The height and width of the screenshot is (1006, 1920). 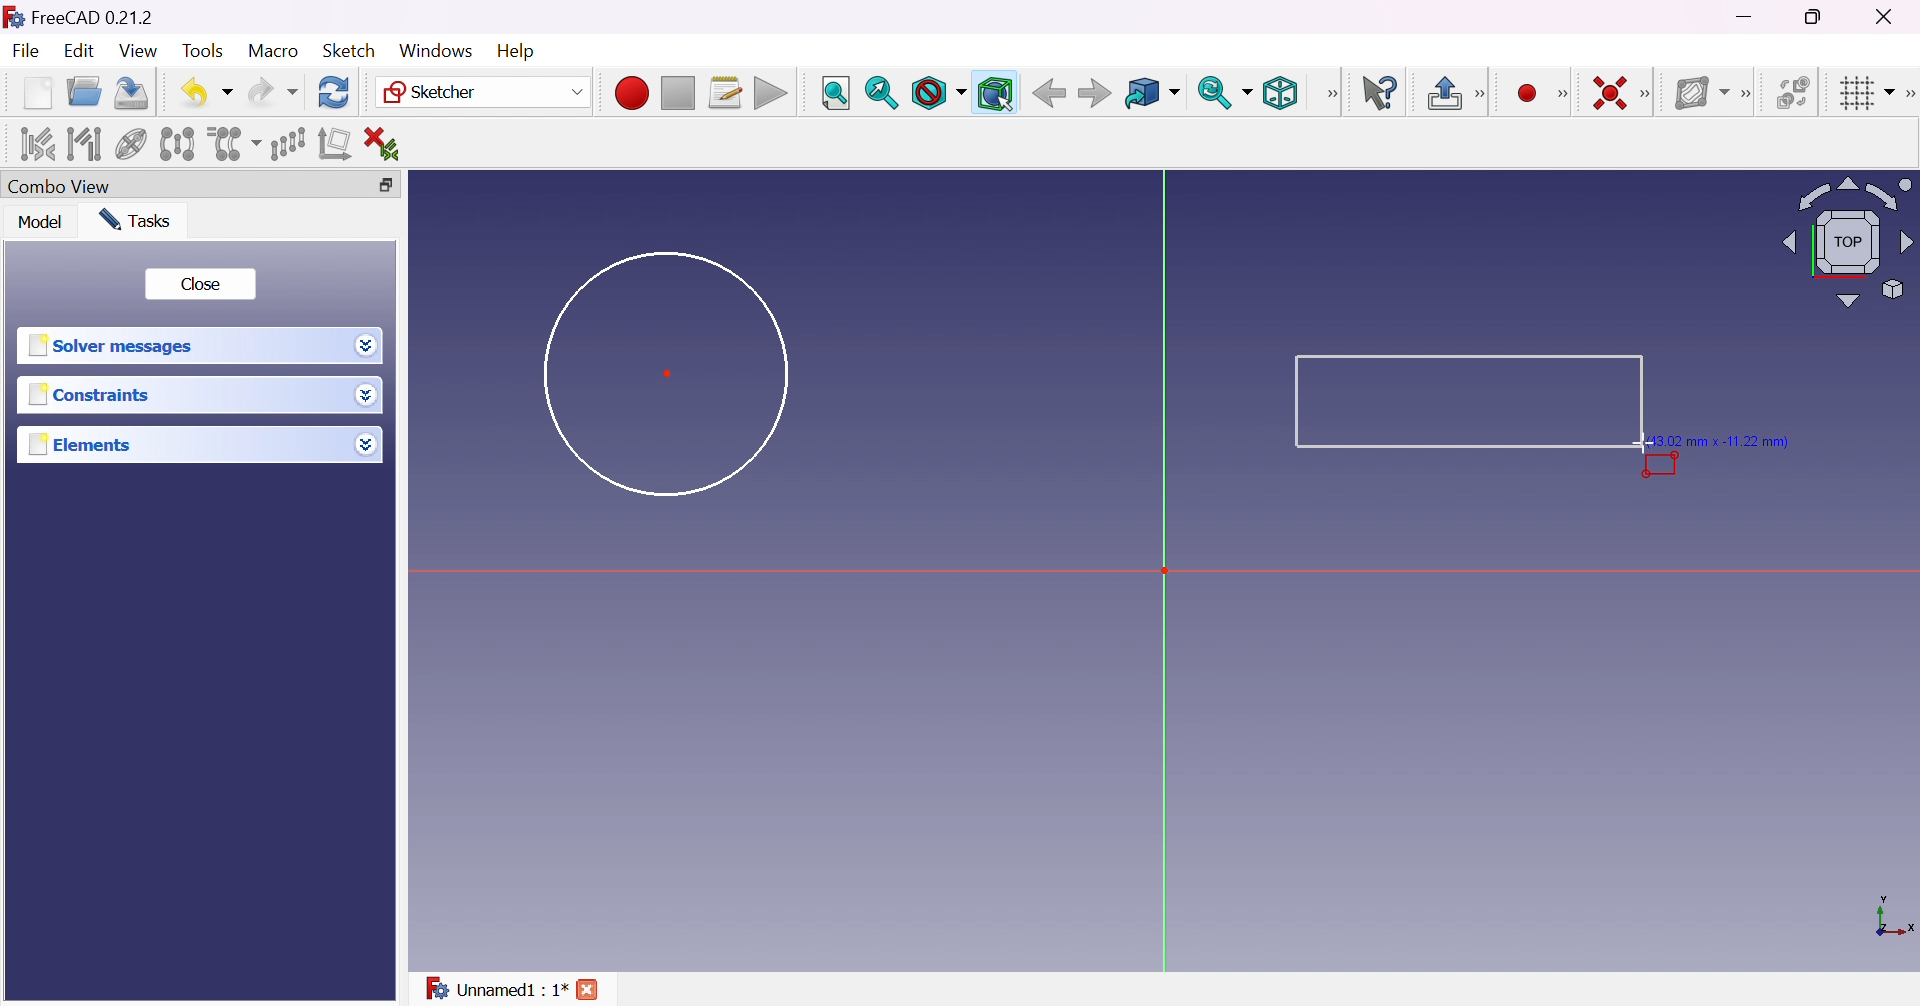 What do you see at coordinates (771, 96) in the screenshot?
I see `Execute macro` at bounding box center [771, 96].